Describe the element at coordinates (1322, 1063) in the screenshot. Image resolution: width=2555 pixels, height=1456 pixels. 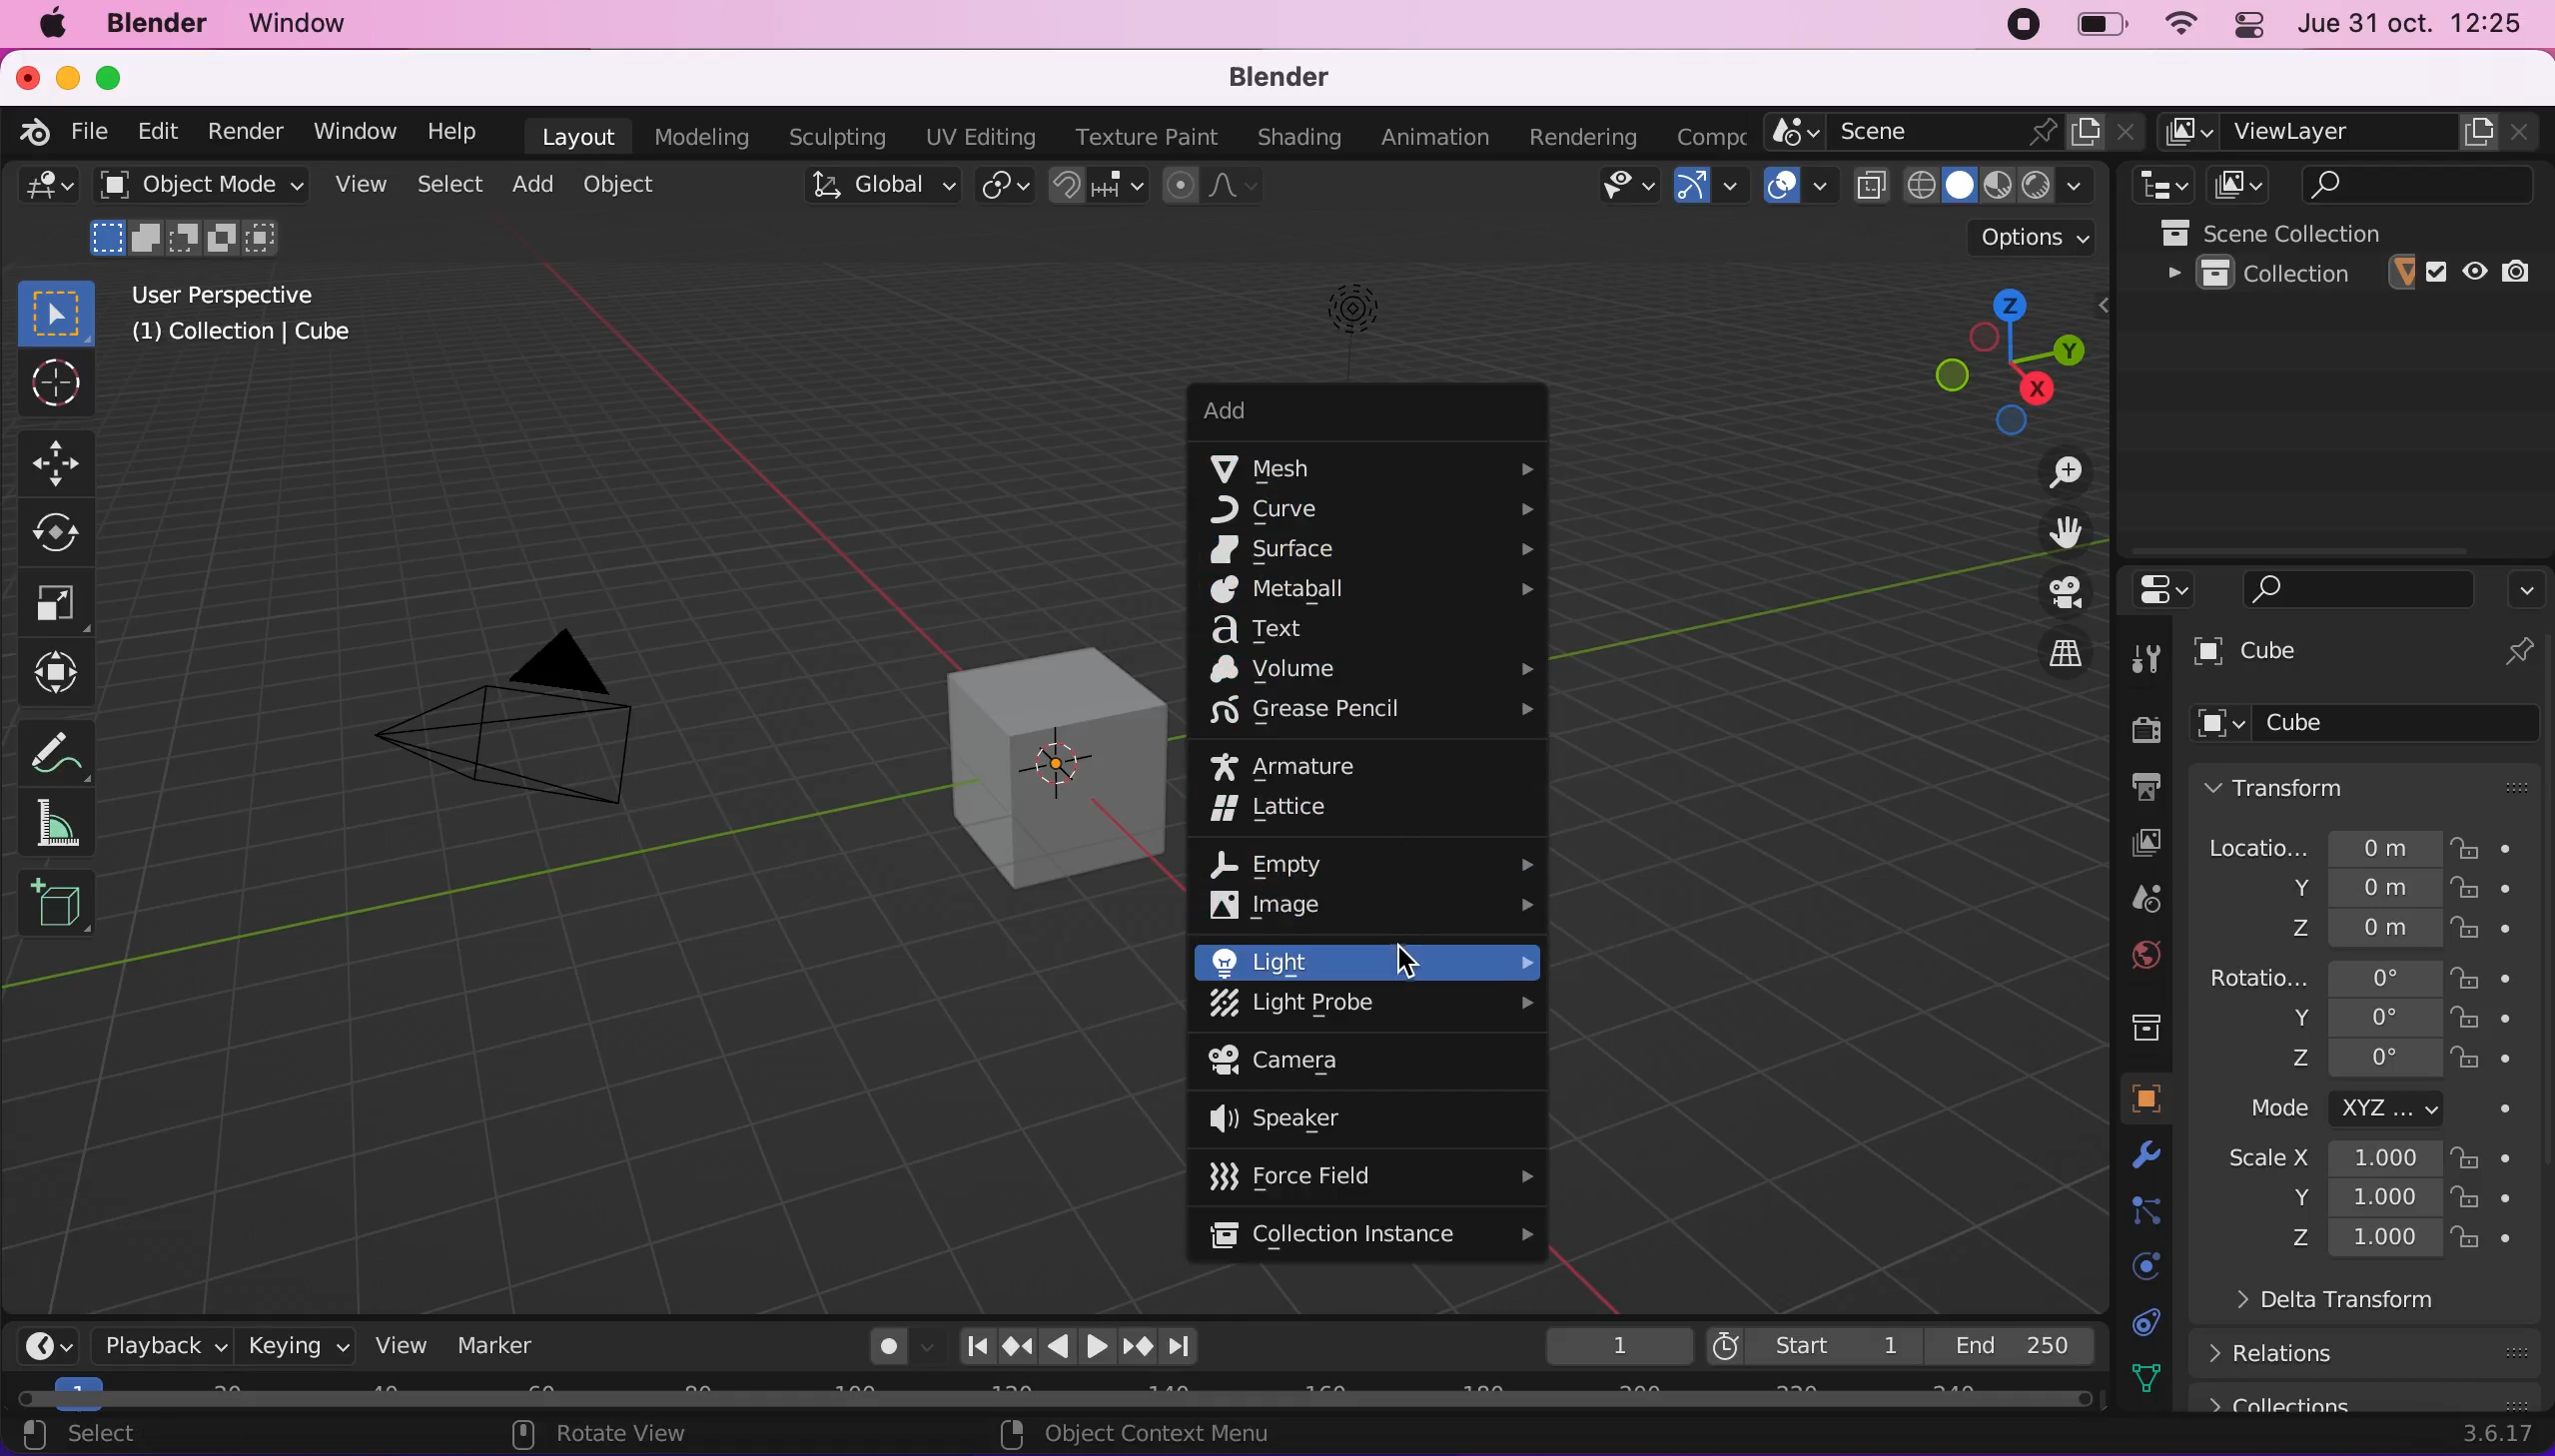
I see `camera` at that location.